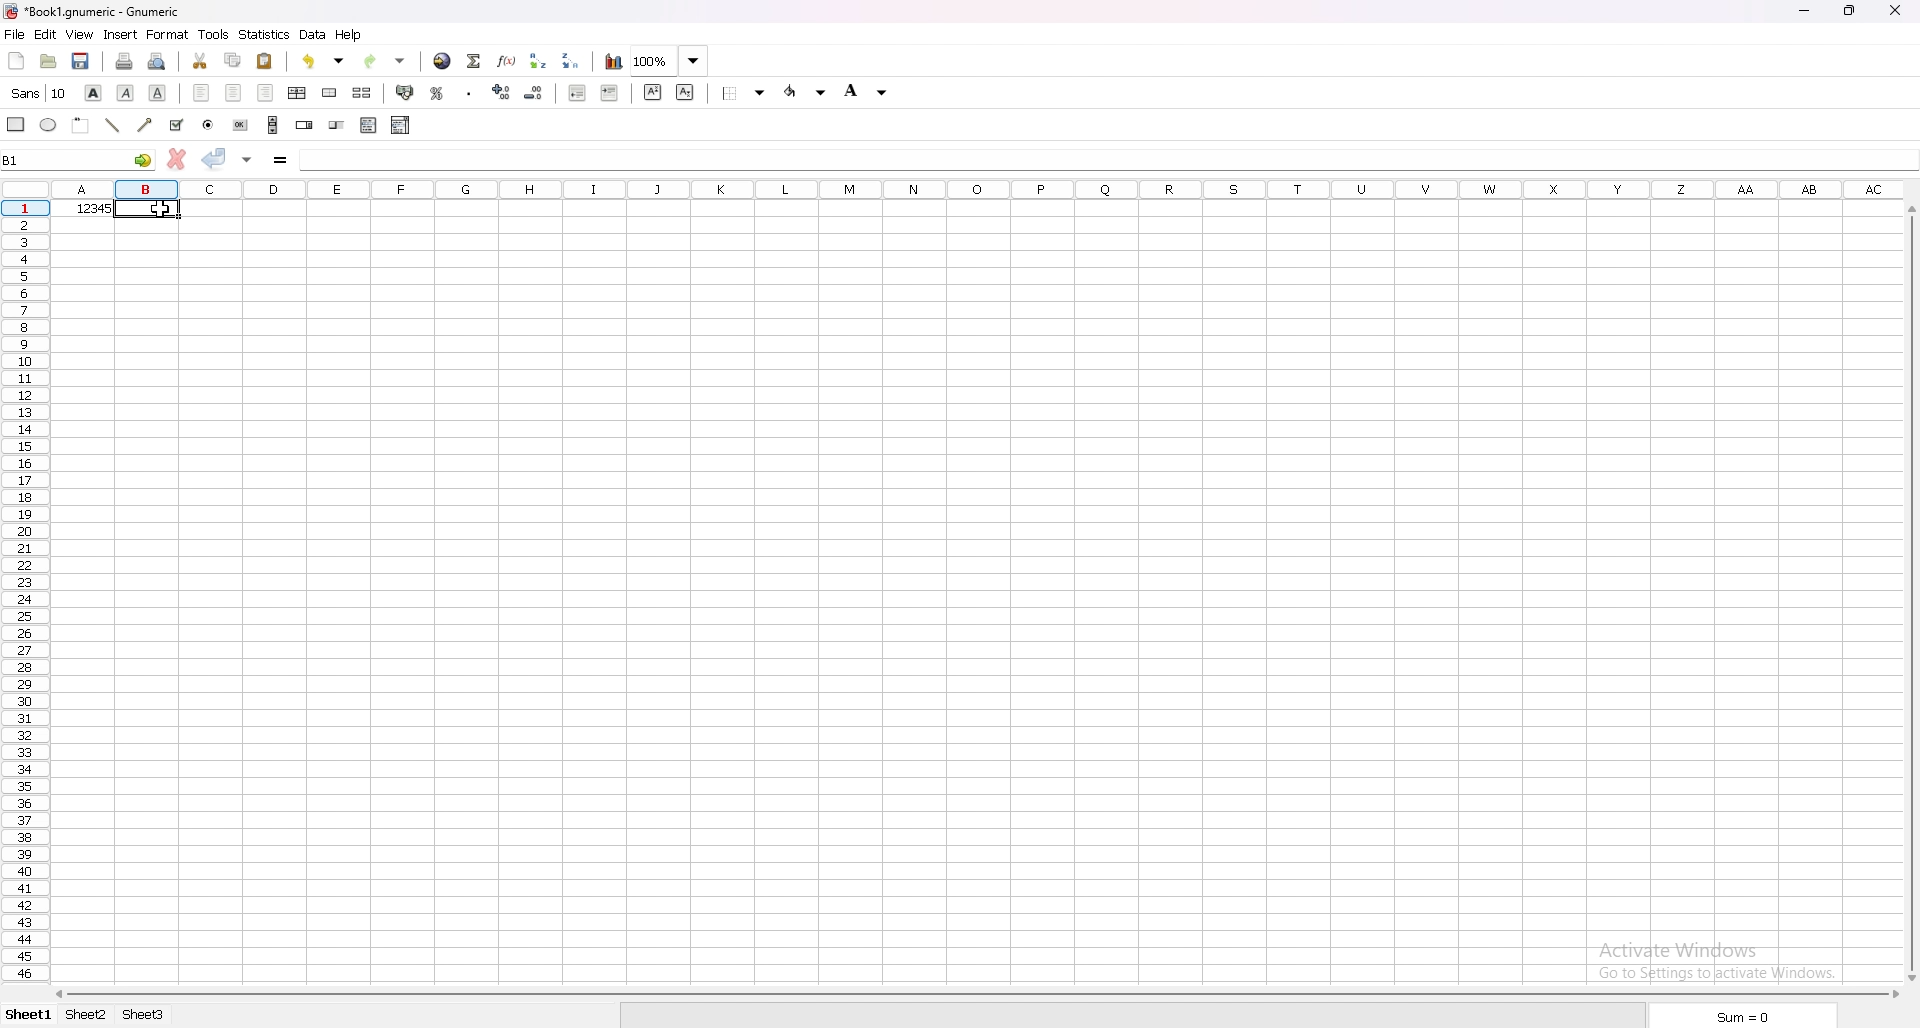 The height and width of the screenshot is (1028, 1920). Describe the element at coordinates (470, 93) in the screenshot. I see `thousands separator` at that location.